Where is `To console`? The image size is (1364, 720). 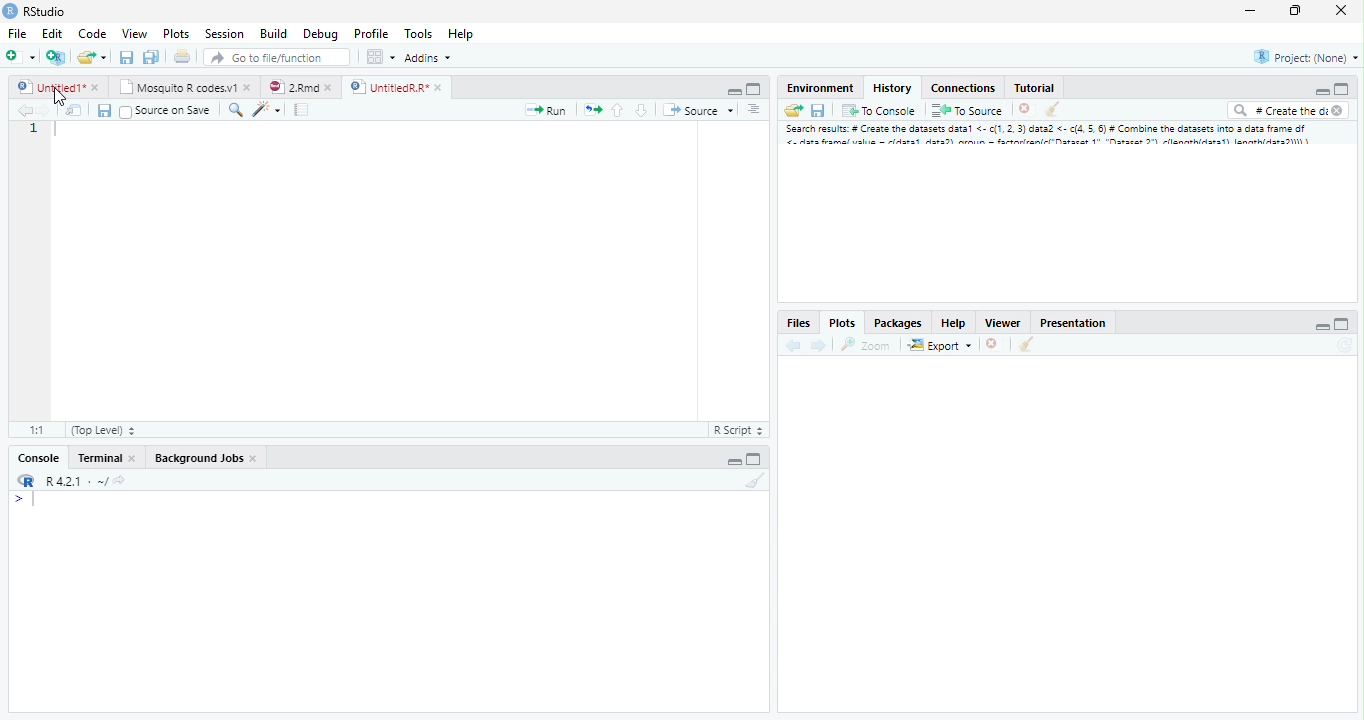
To console is located at coordinates (881, 111).